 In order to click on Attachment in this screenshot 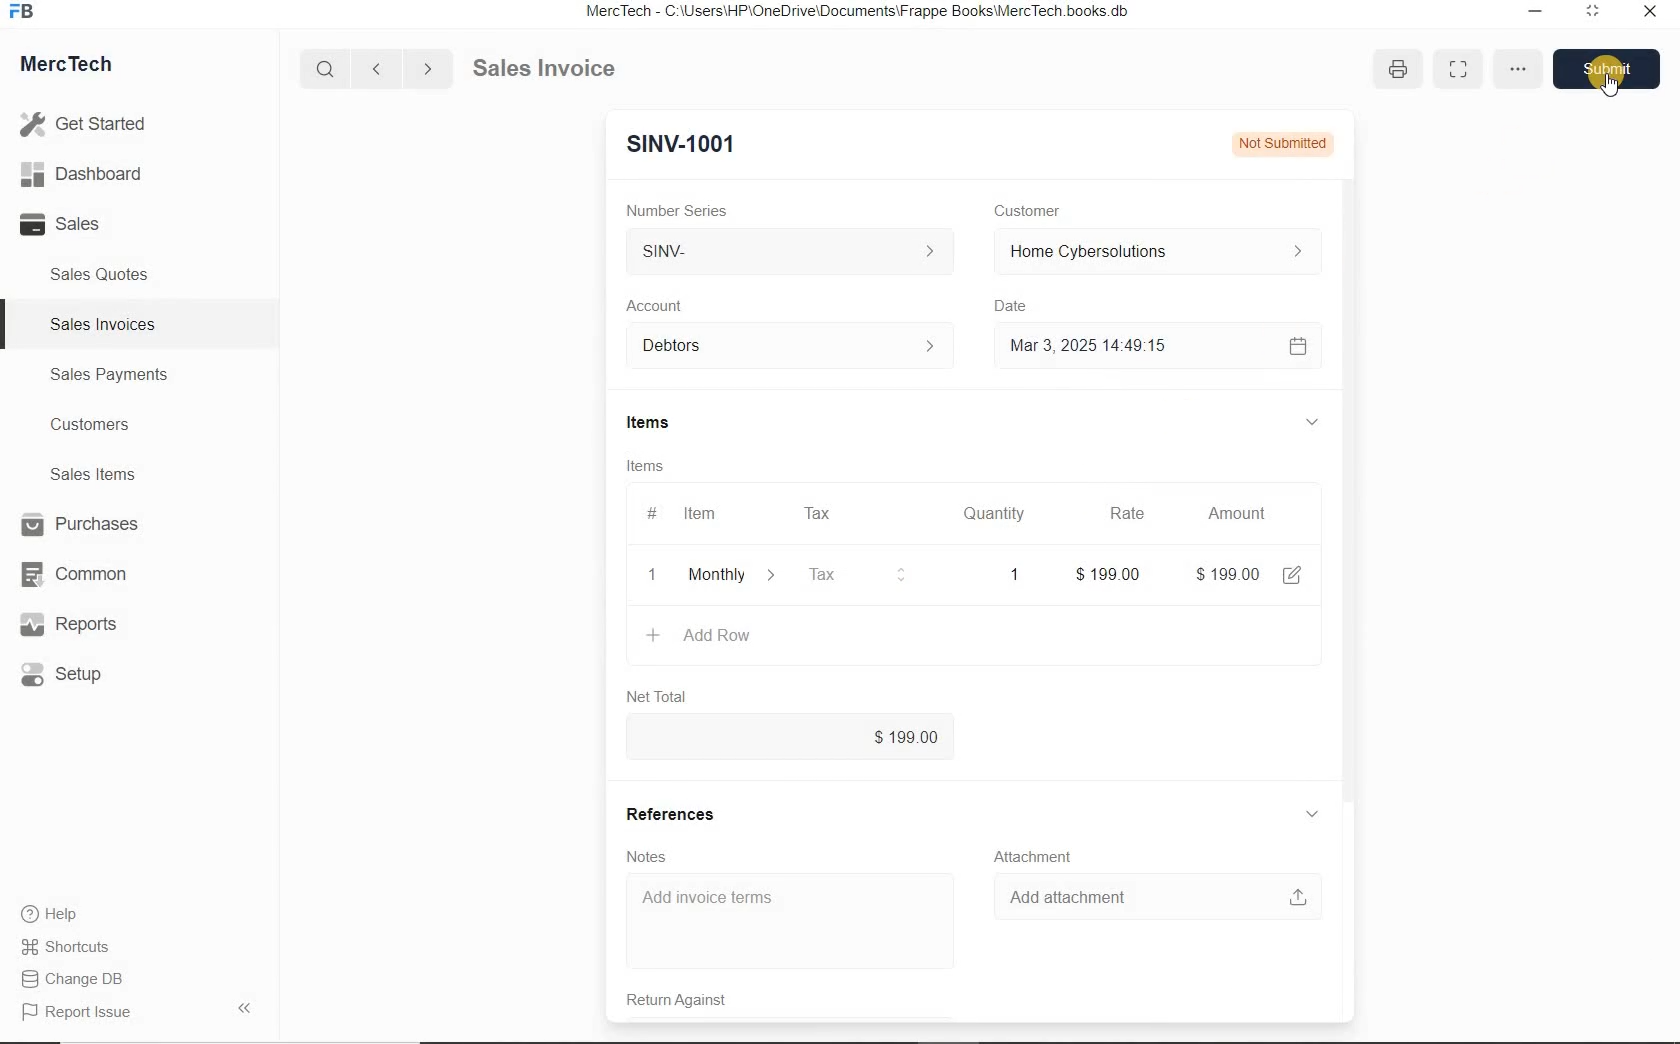, I will do `click(1037, 857)`.